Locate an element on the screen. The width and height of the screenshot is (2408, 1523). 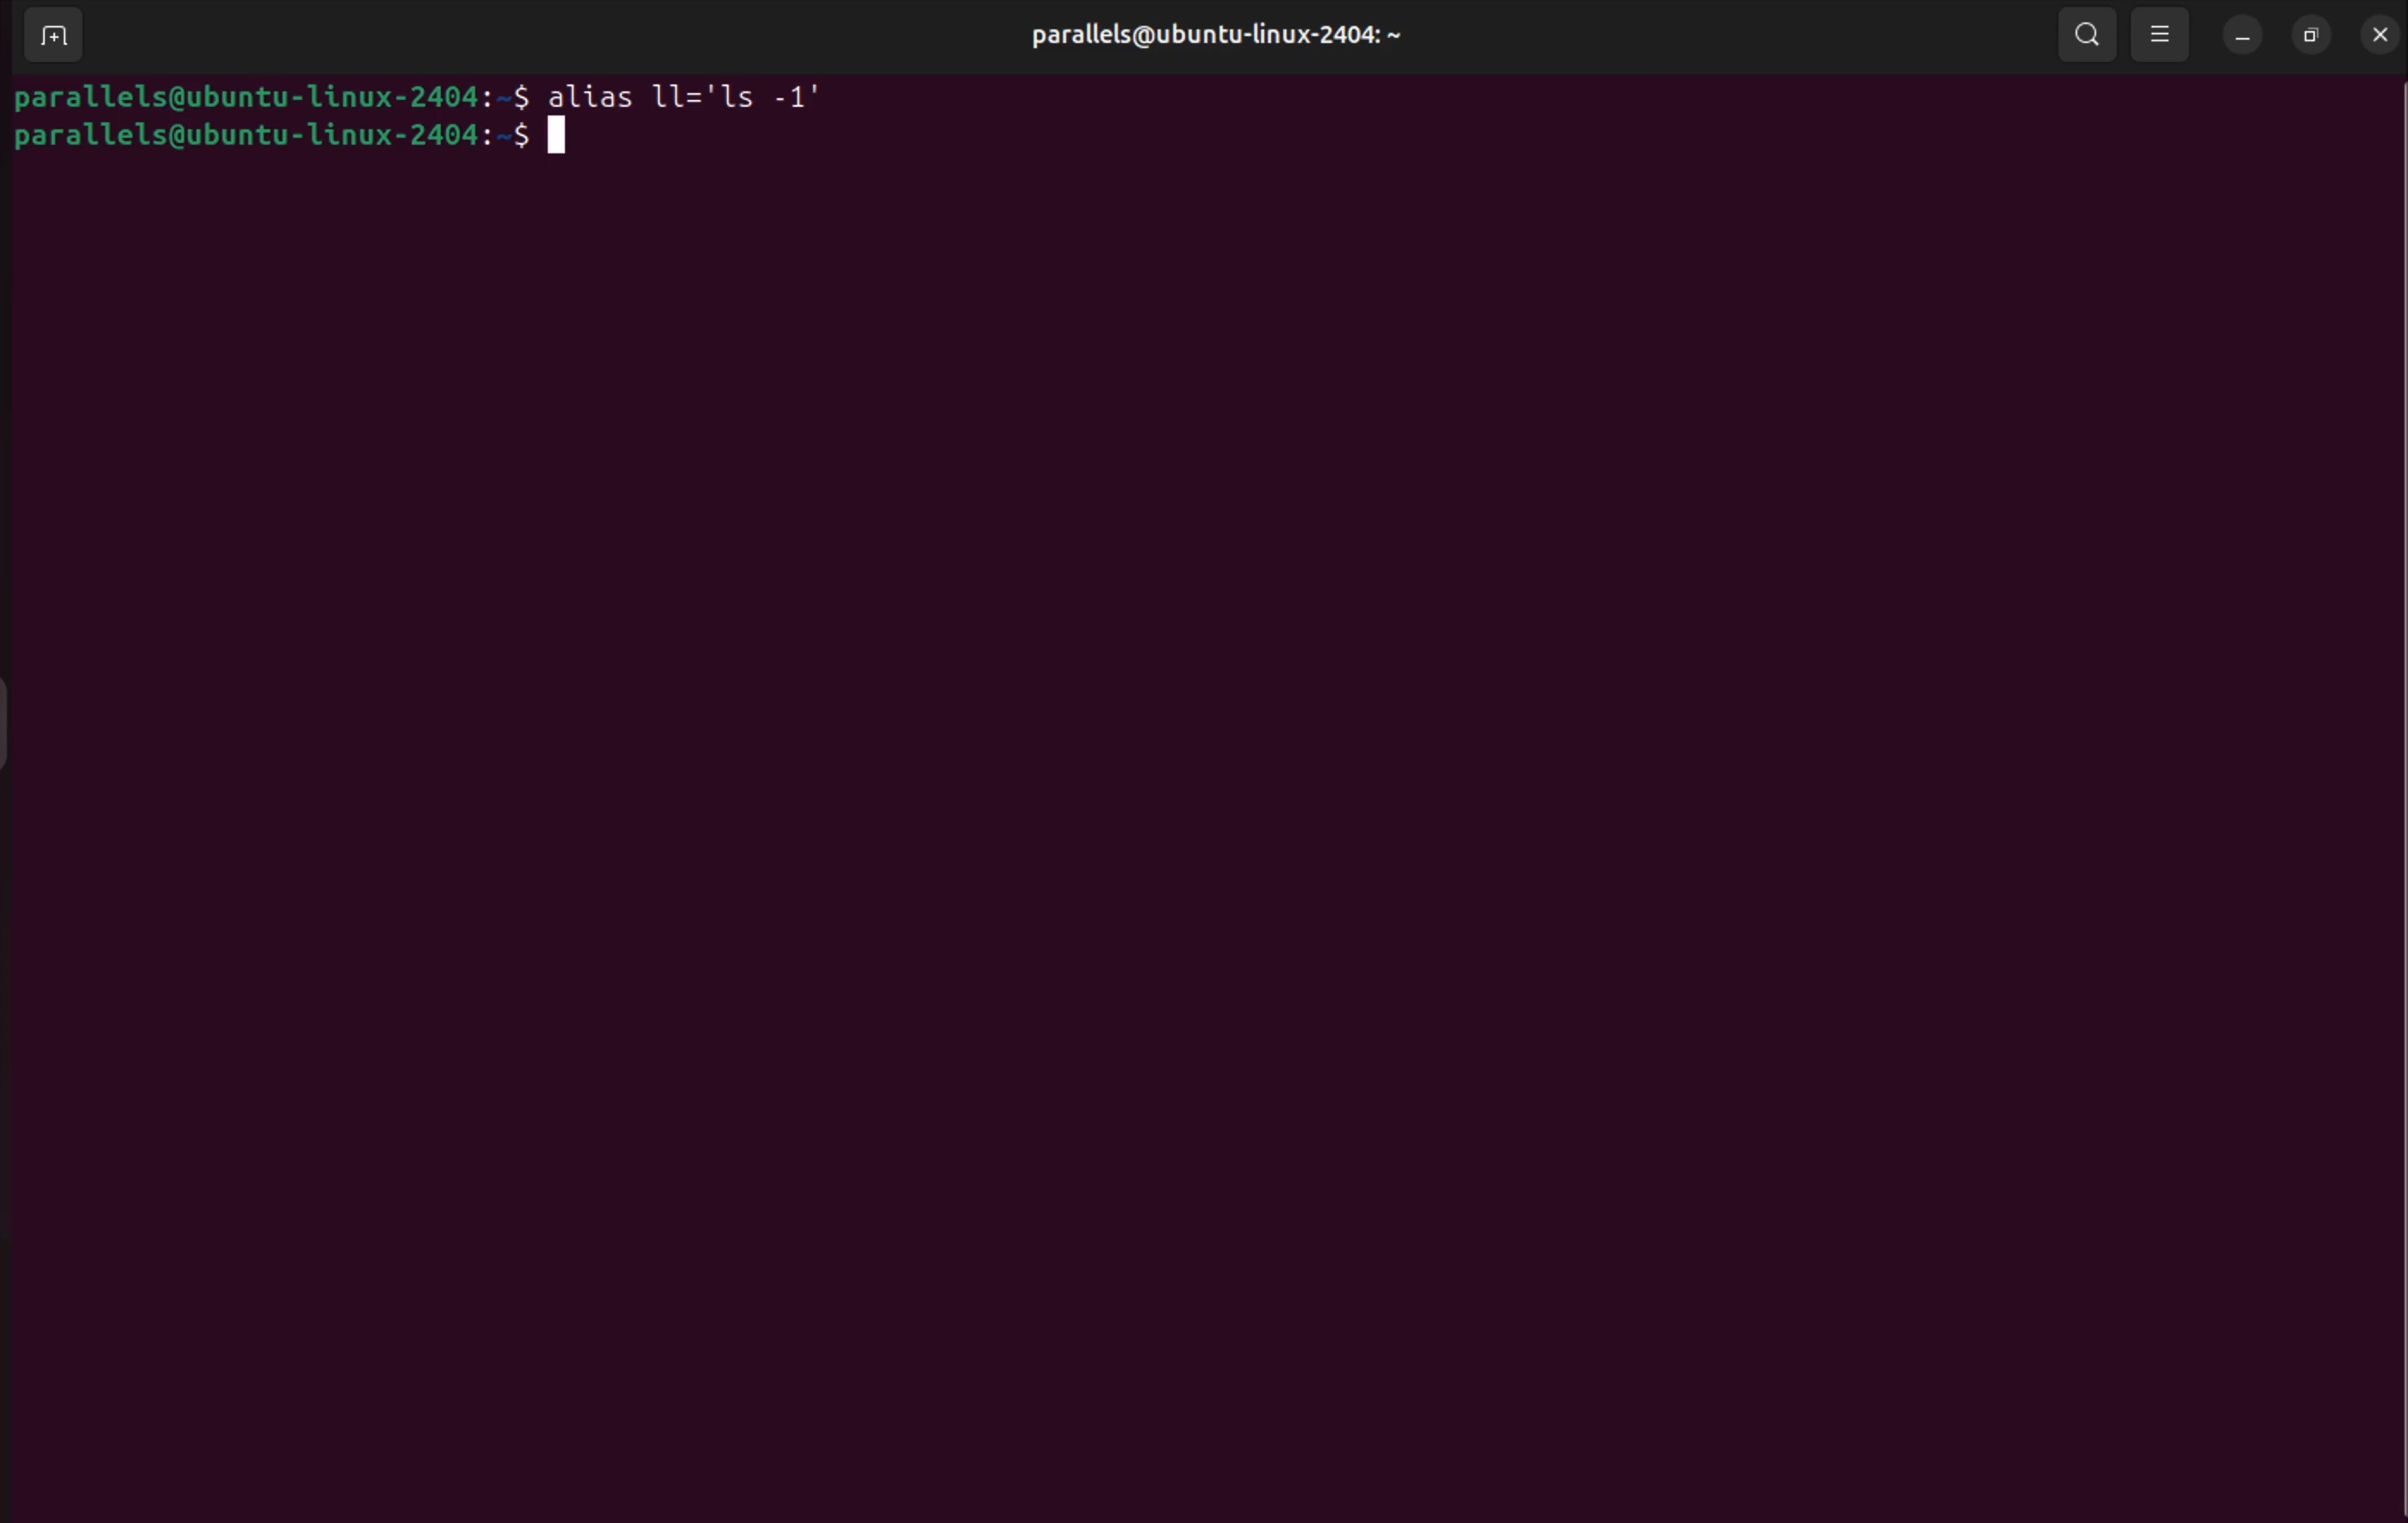
cursor is located at coordinates (560, 134).